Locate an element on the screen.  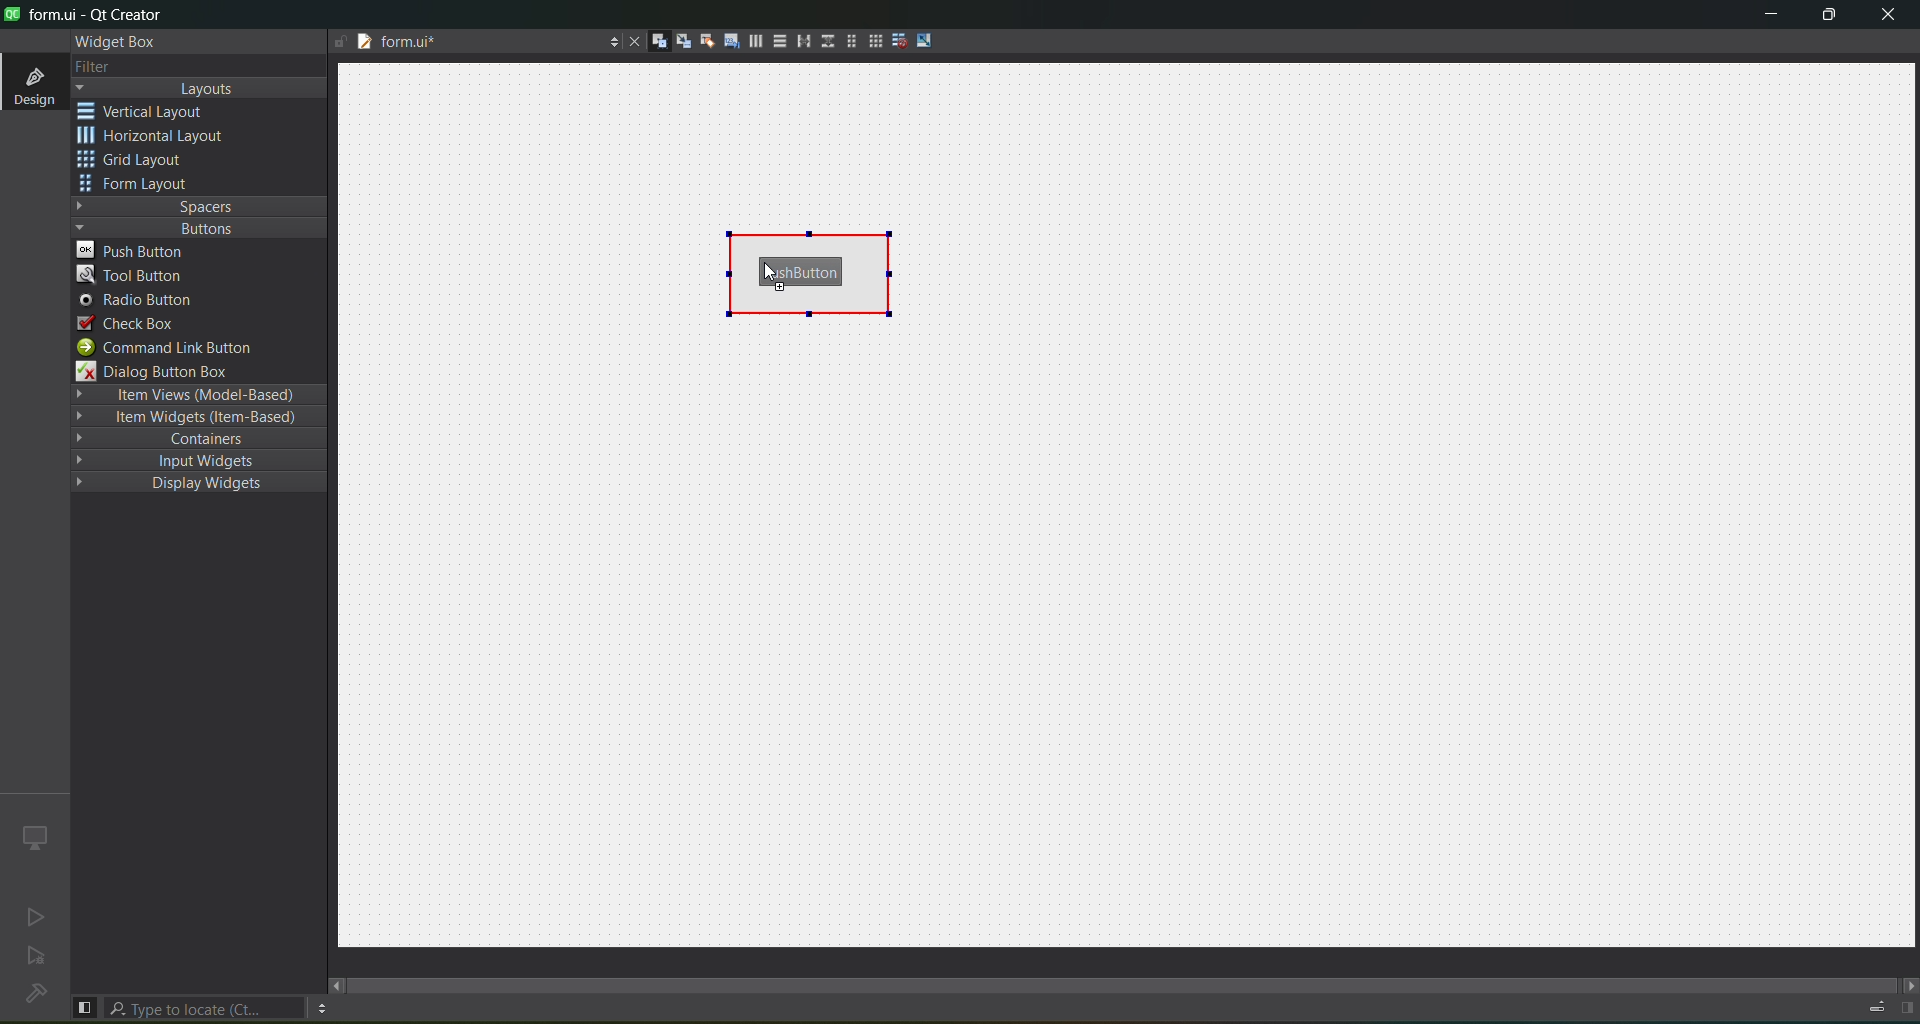
show/hide left pane is located at coordinates (84, 1006).